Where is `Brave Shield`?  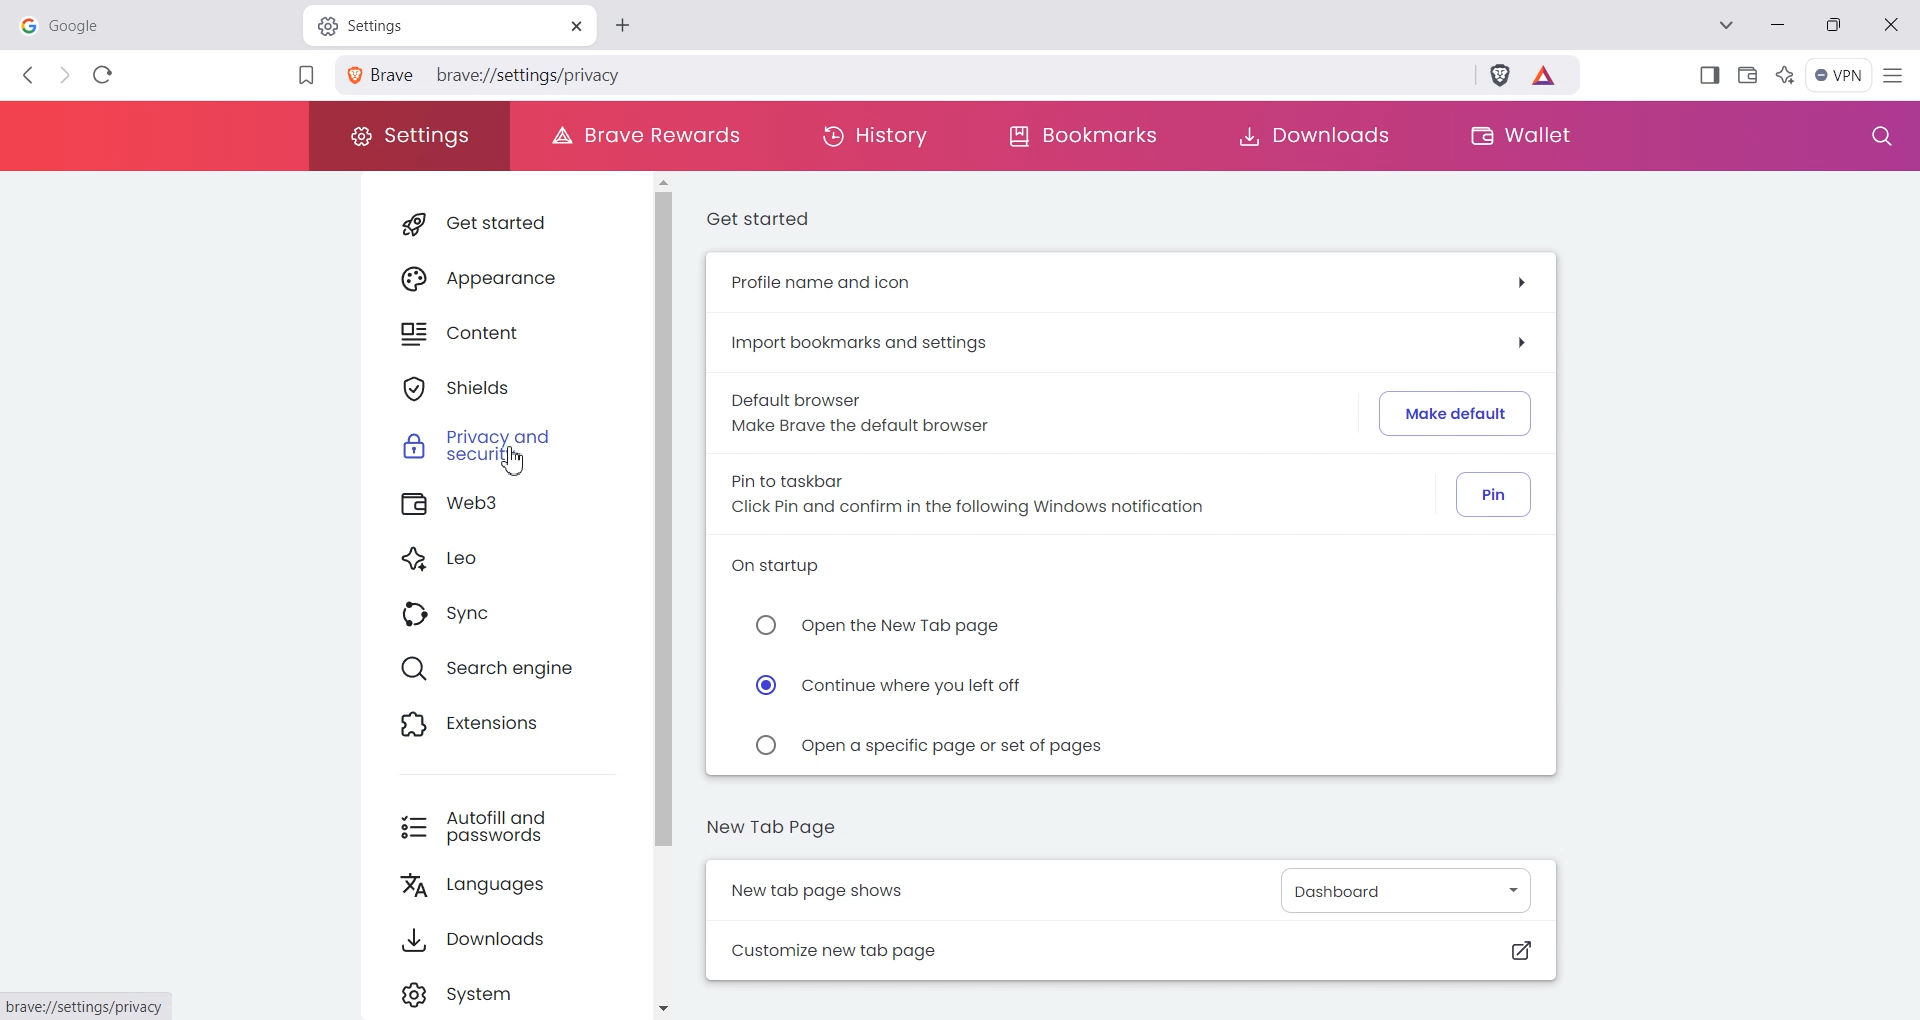
Brave Shield is located at coordinates (1500, 78).